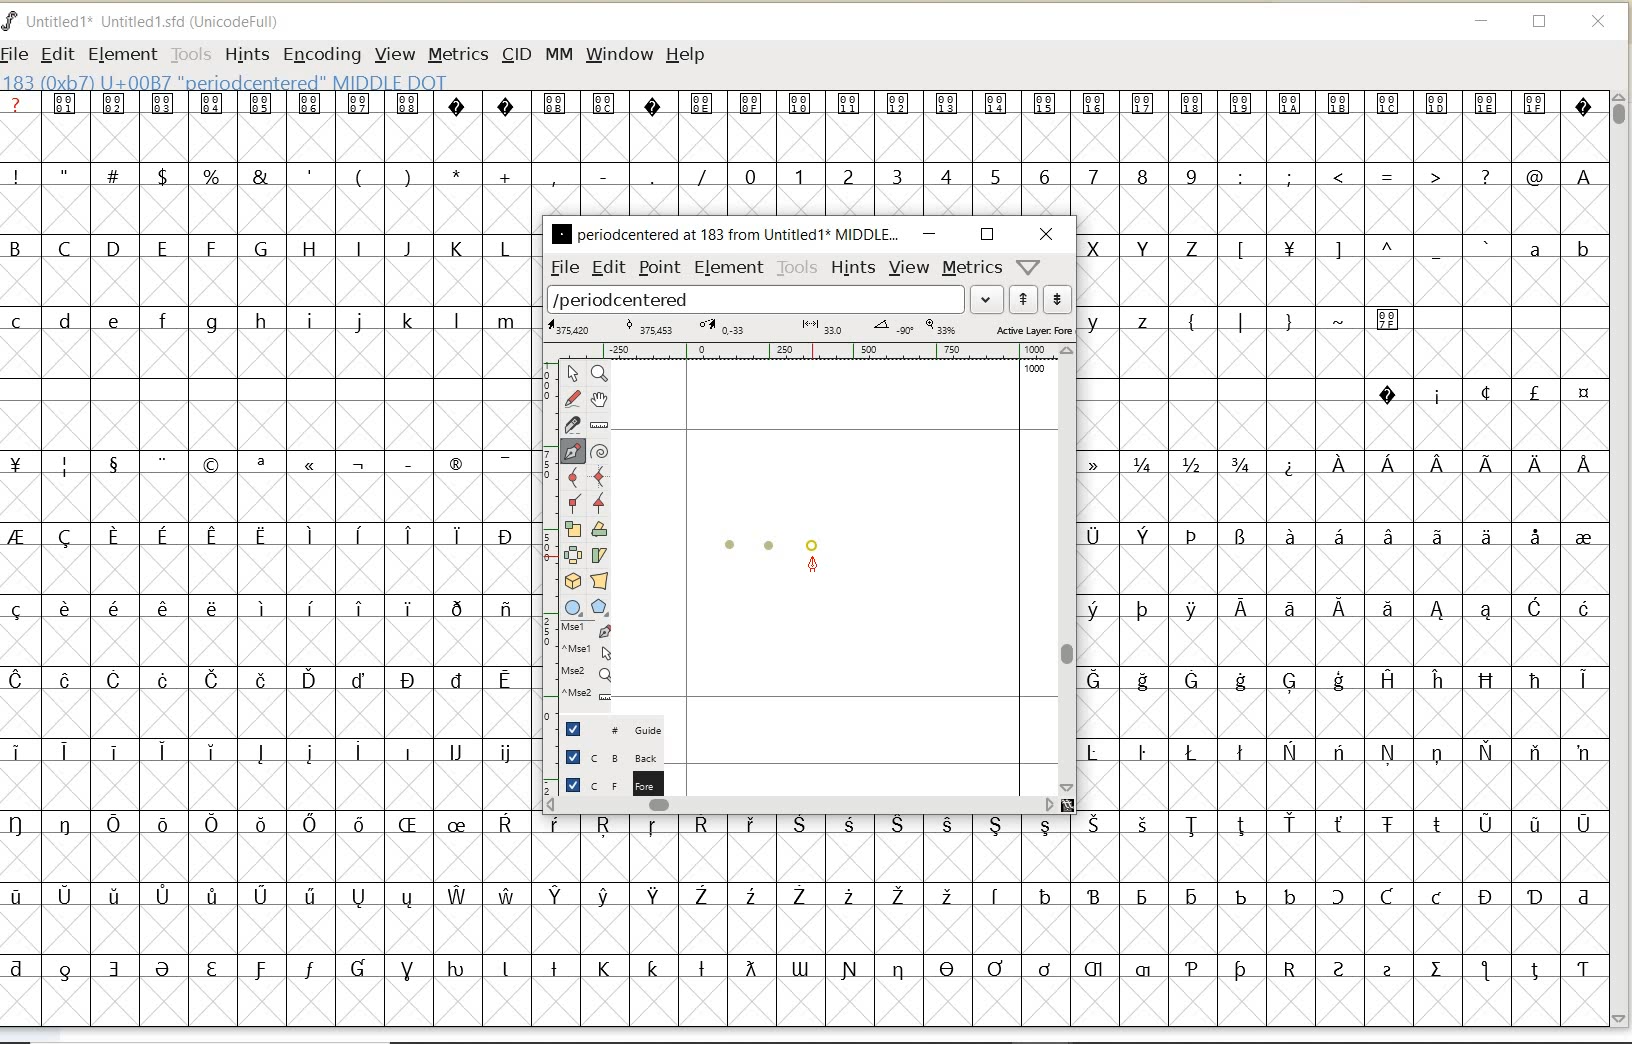 This screenshot has height=1044, width=1632. What do you see at coordinates (227, 81) in the screenshot?
I see `glyph info` at bounding box center [227, 81].